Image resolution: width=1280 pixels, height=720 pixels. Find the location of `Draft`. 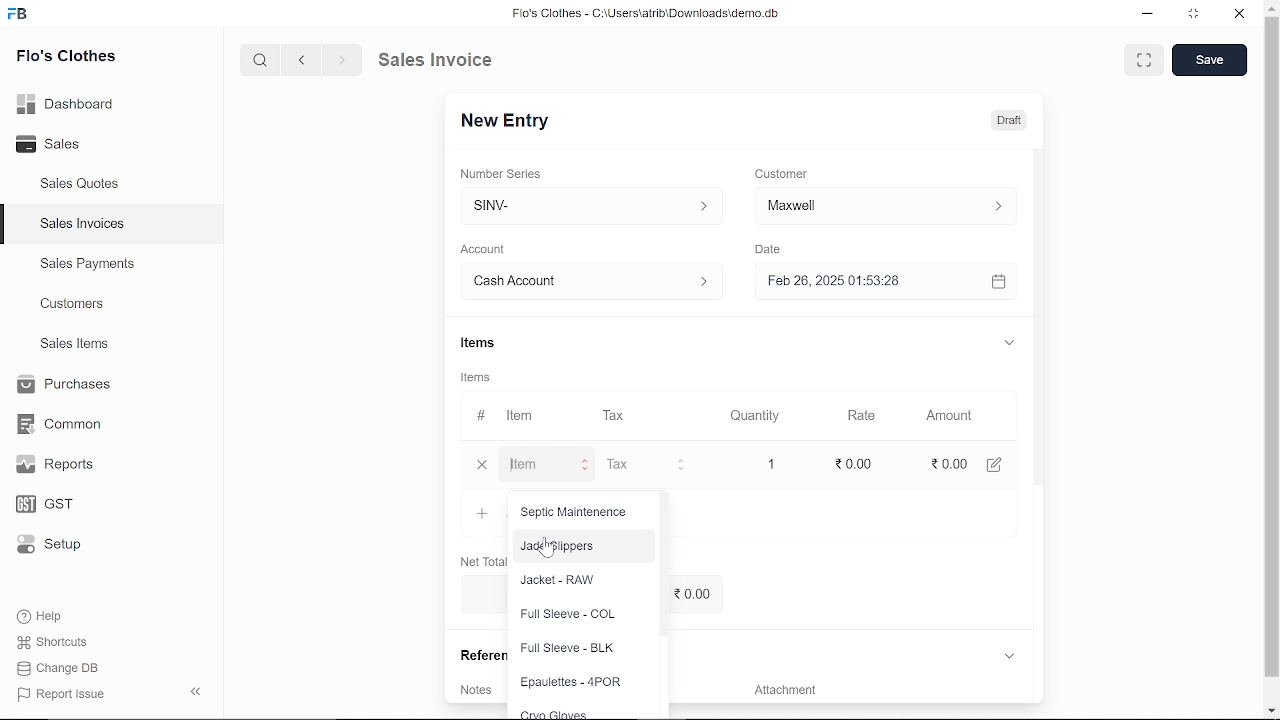

Draft is located at coordinates (1006, 119).